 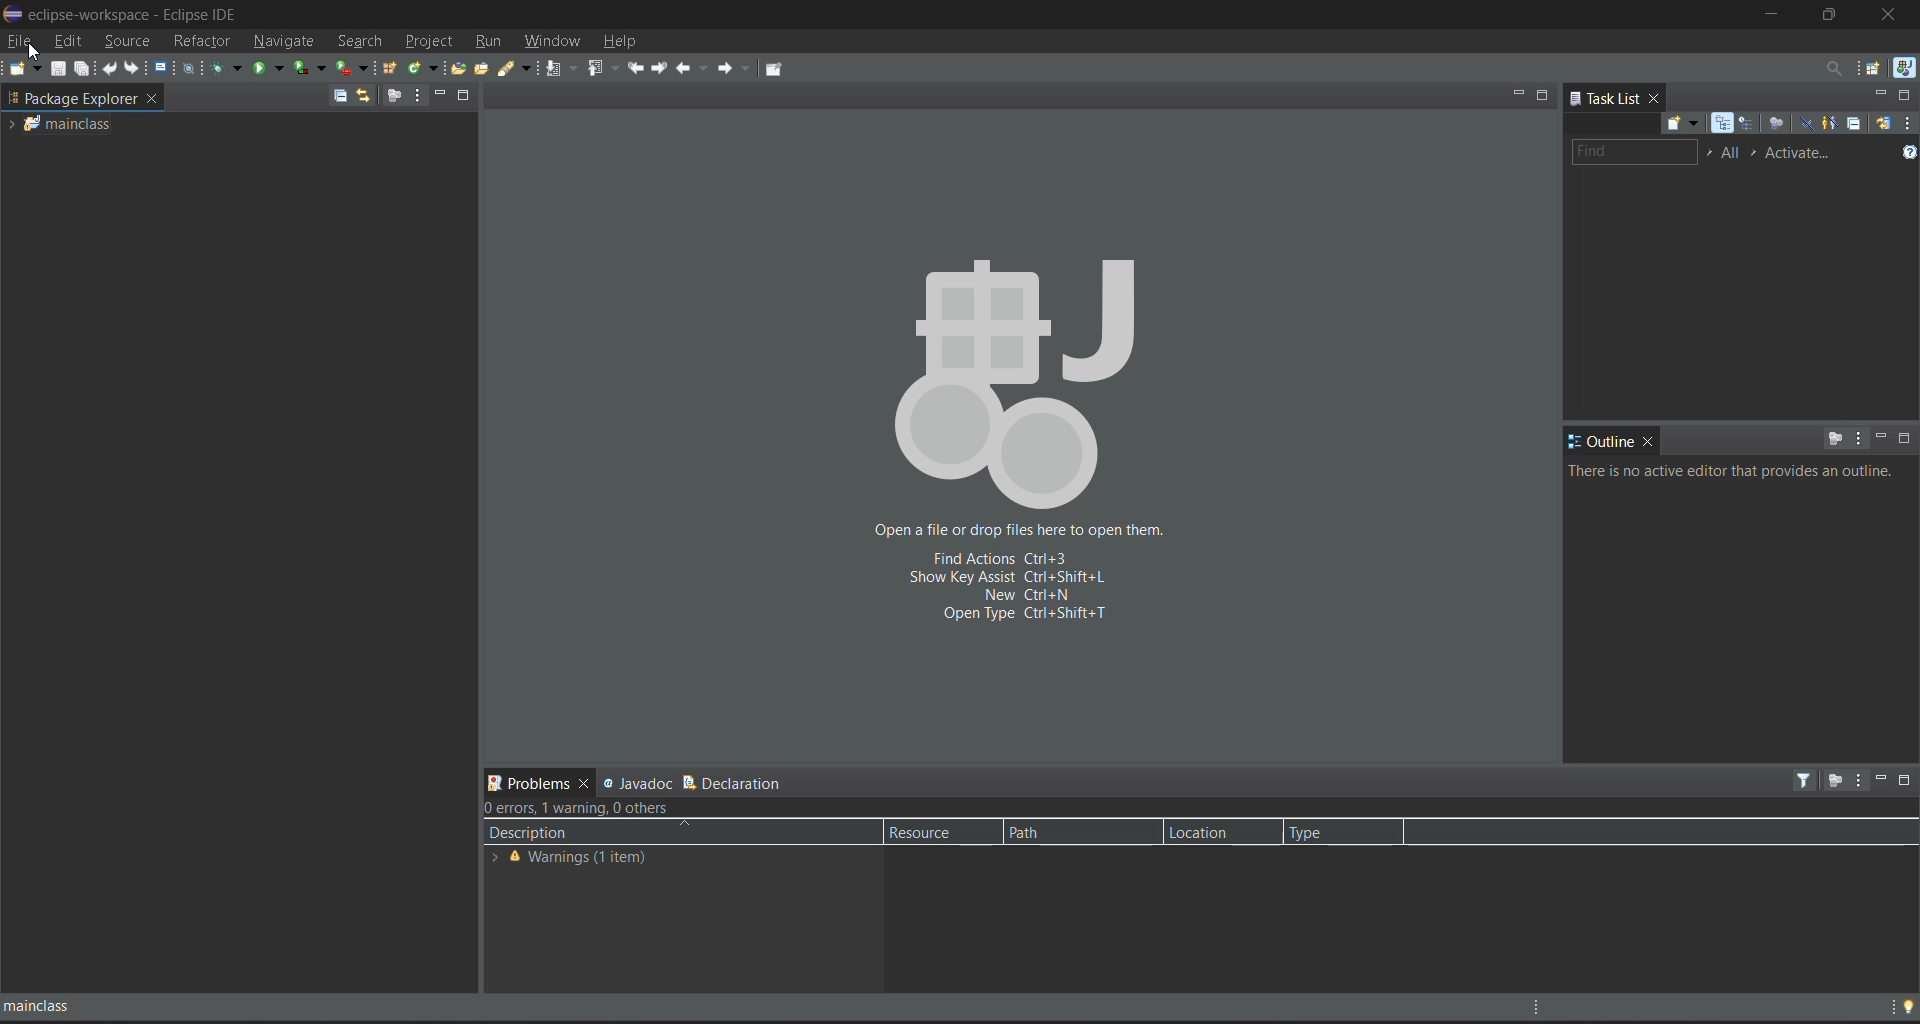 What do you see at coordinates (1857, 437) in the screenshot?
I see `view menu` at bounding box center [1857, 437].